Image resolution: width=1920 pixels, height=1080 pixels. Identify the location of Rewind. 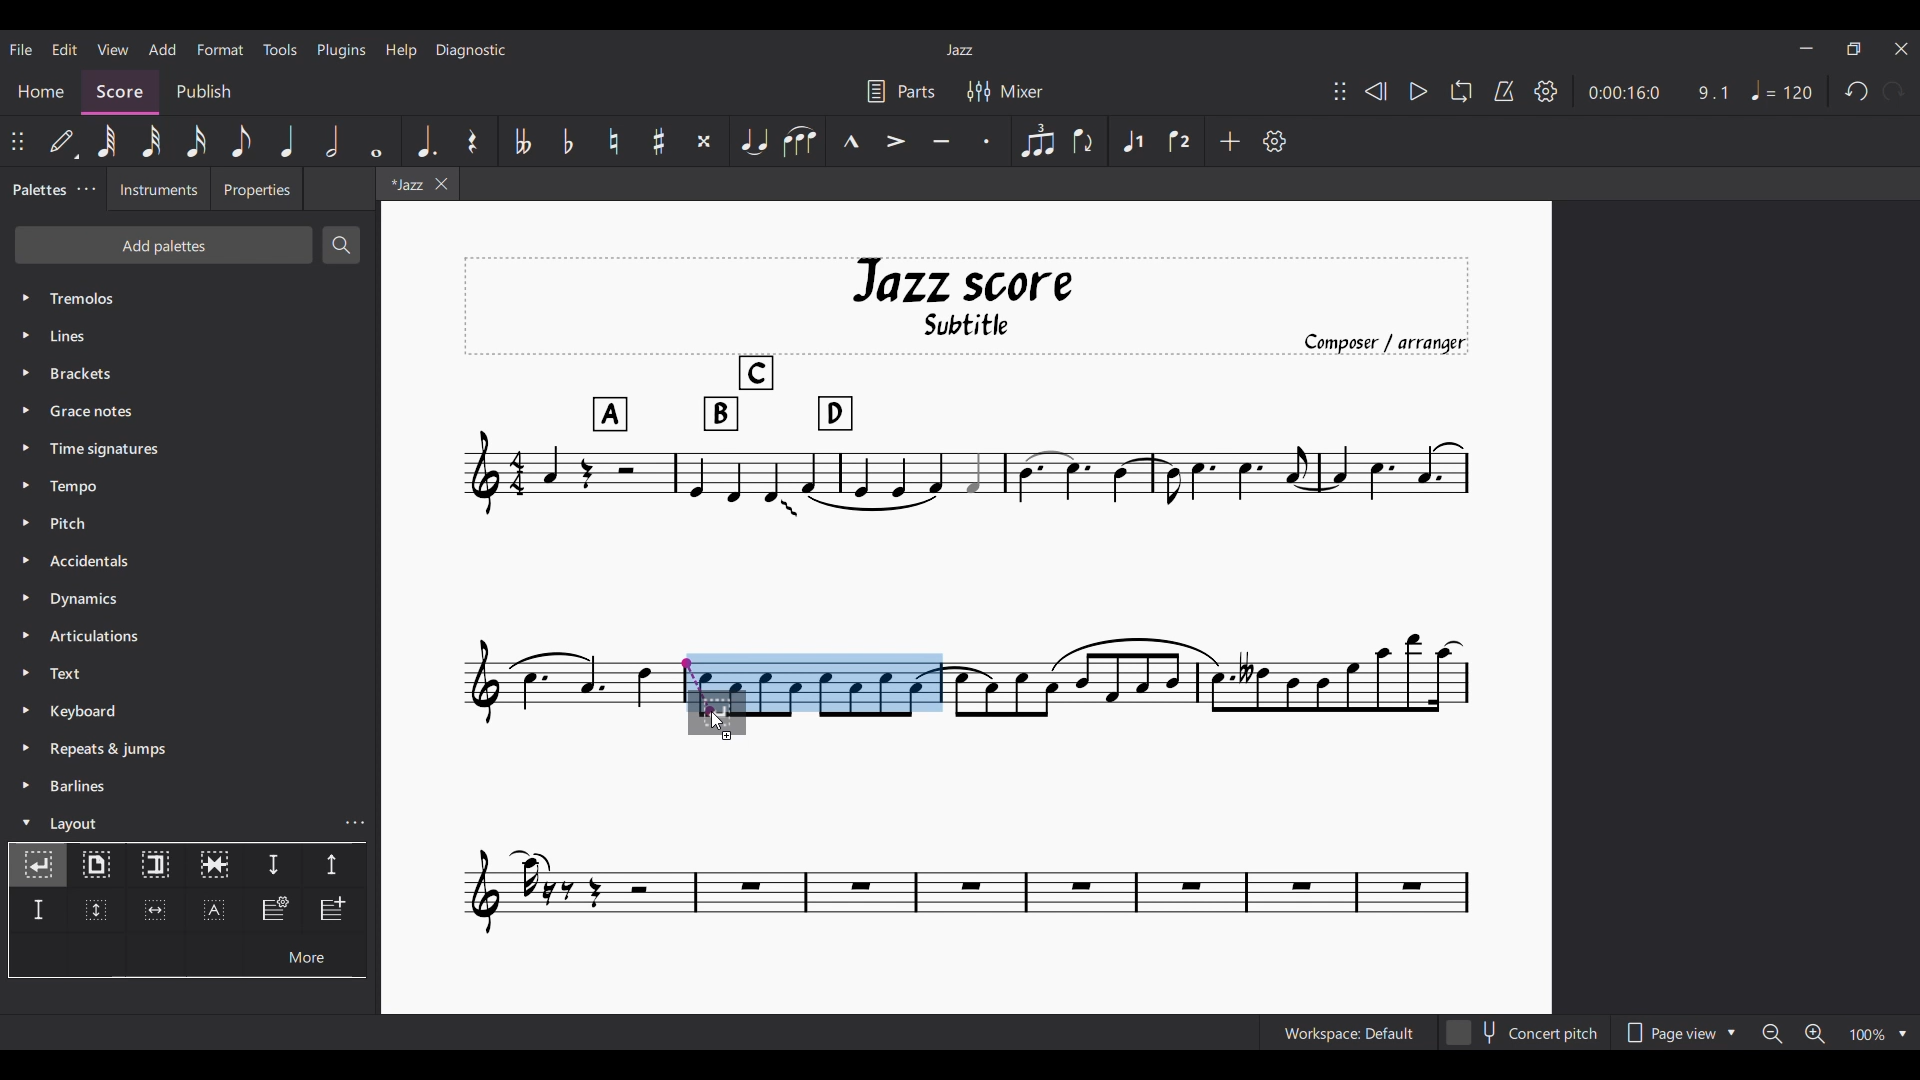
(1375, 91).